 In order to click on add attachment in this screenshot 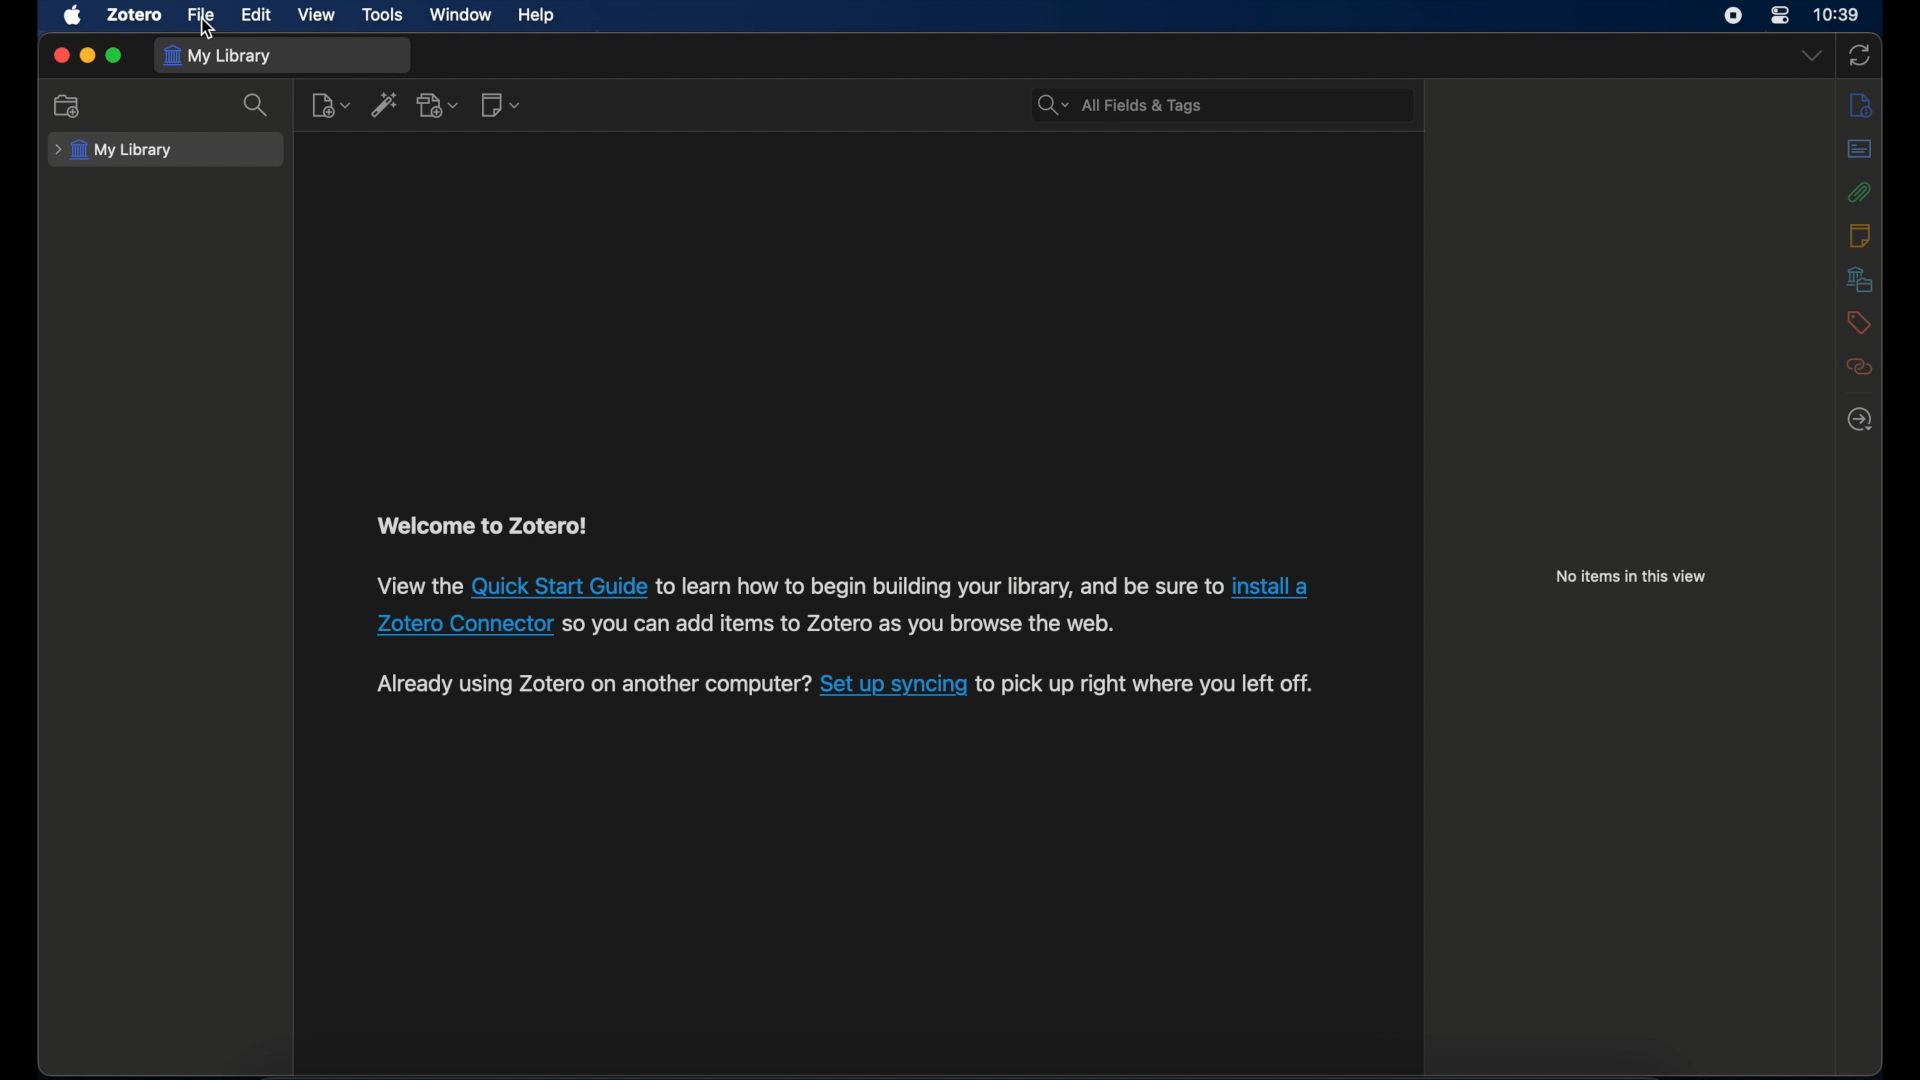, I will do `click(440, 106)`.